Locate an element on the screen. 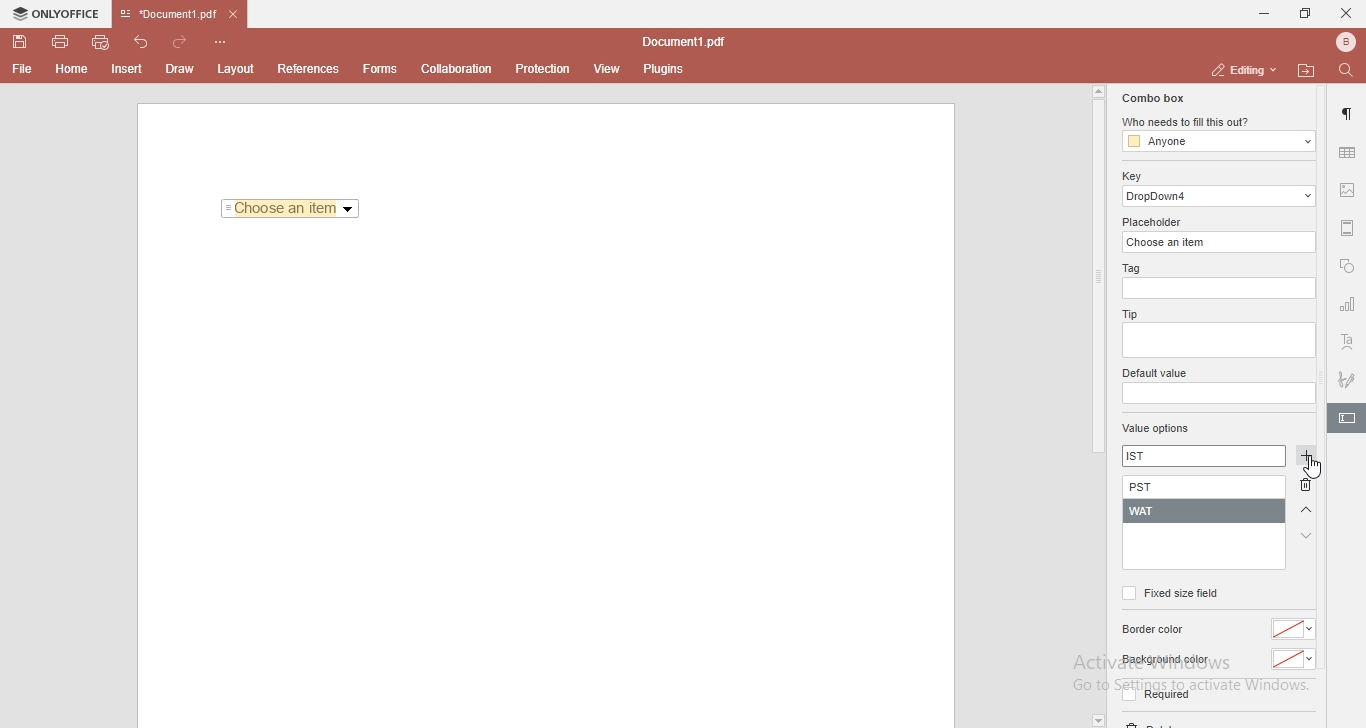 This screenshot has width=1366, height=728. shapes is located at coordinates (1347, 268).